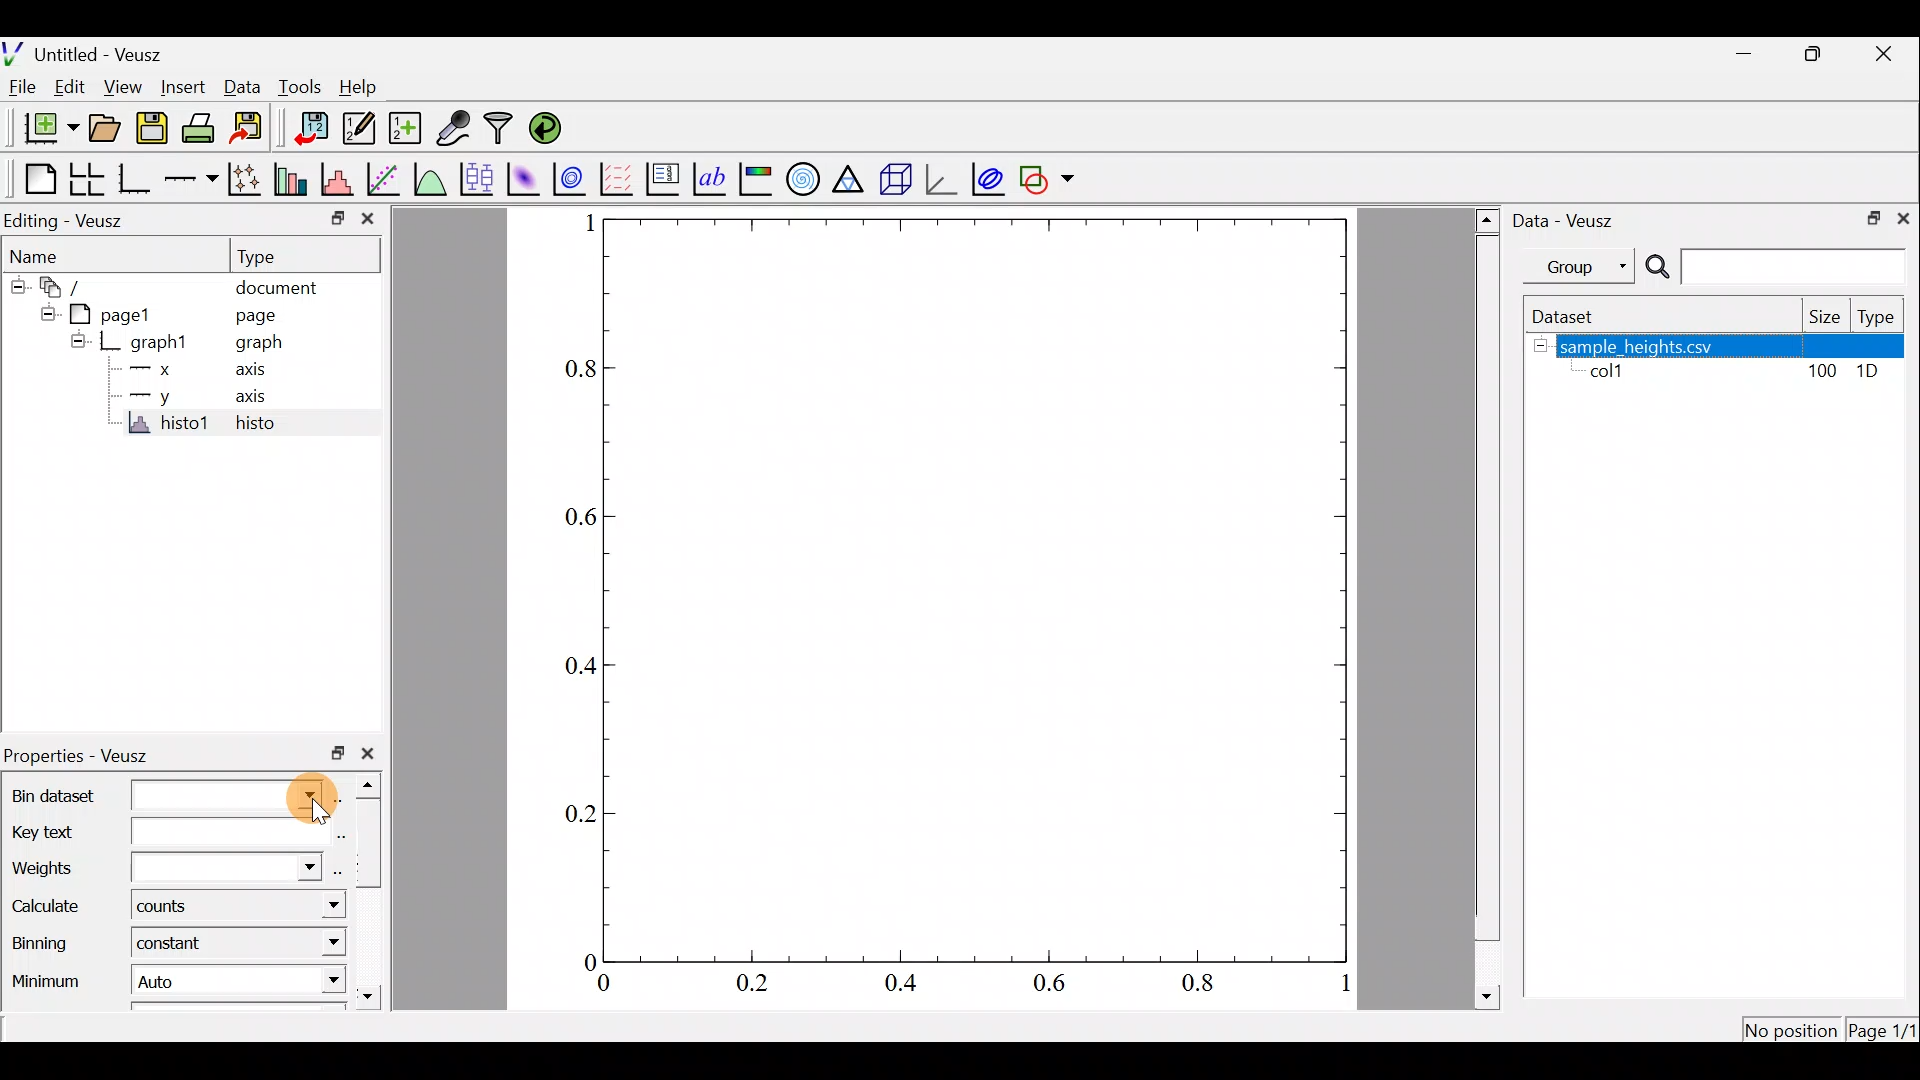  What do you see at coordinates (755, 982) in the screenshot?
I see `0.2` at bounding box center [755, 982].